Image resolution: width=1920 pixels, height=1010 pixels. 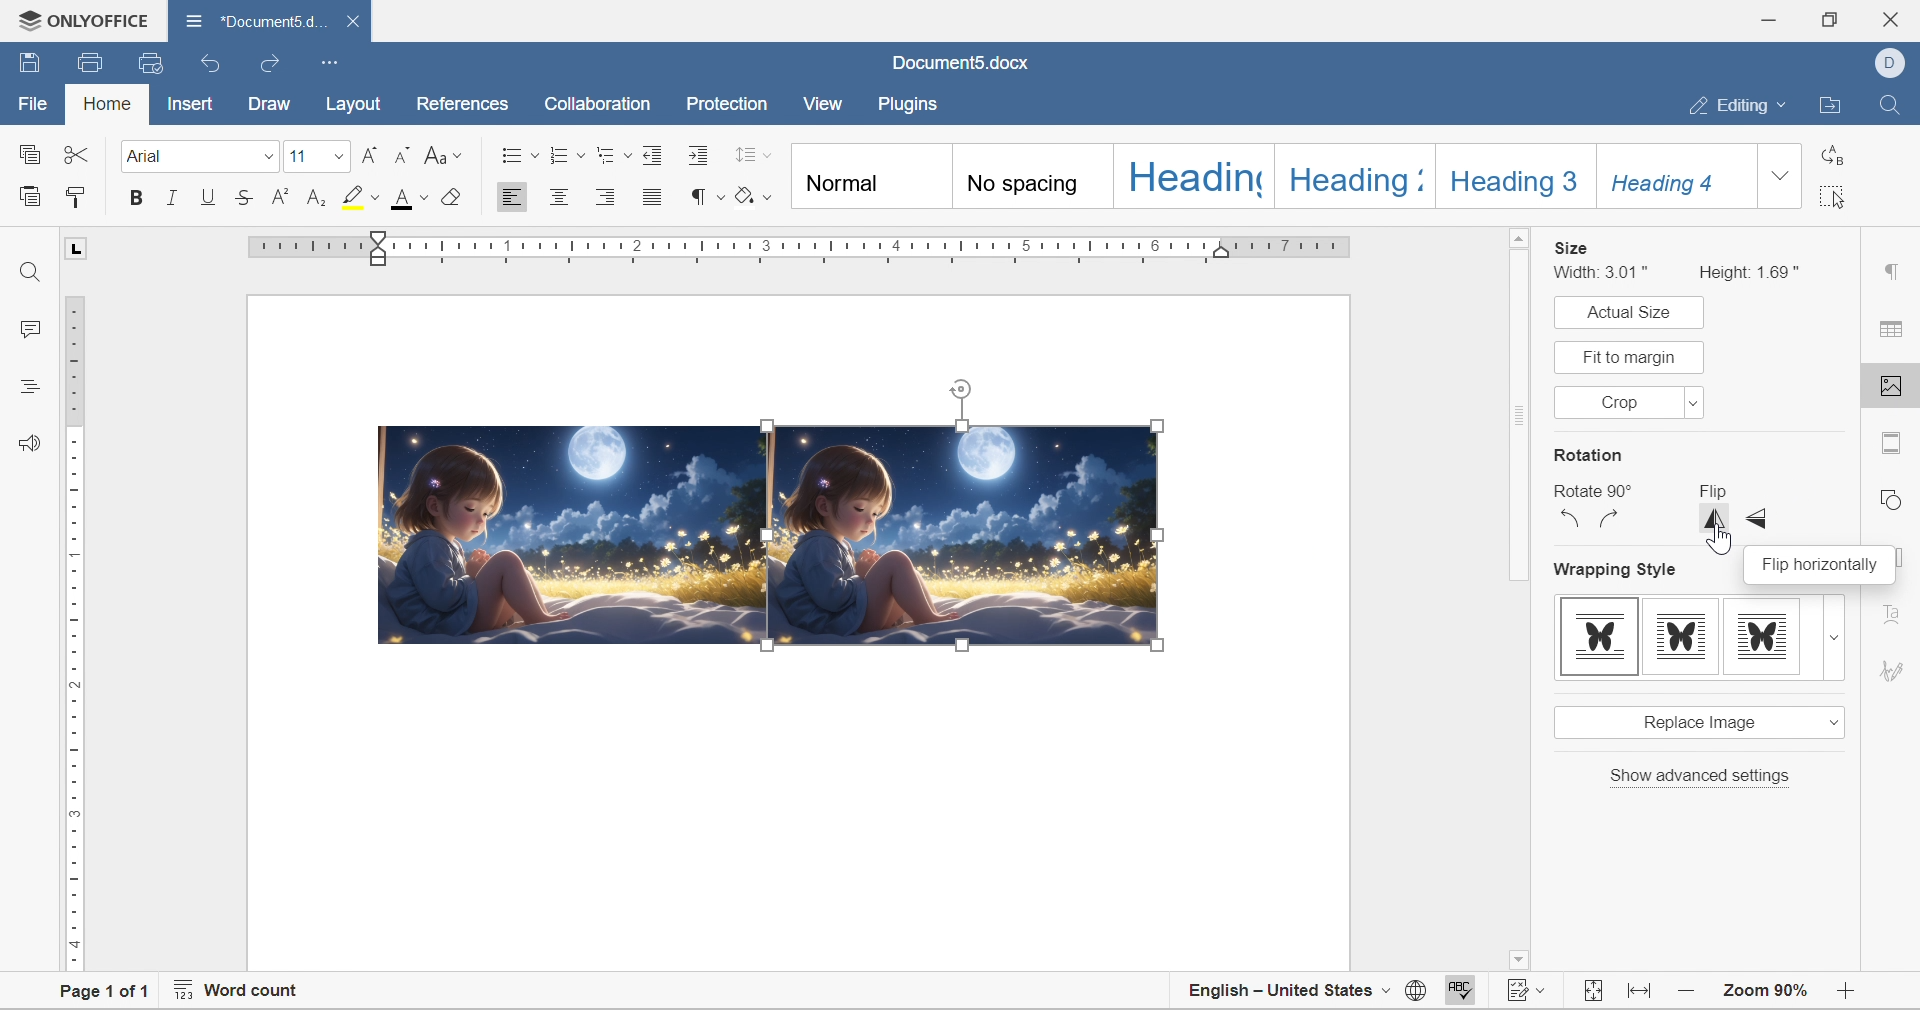 I want to click on file, so click(x=36, y=103).